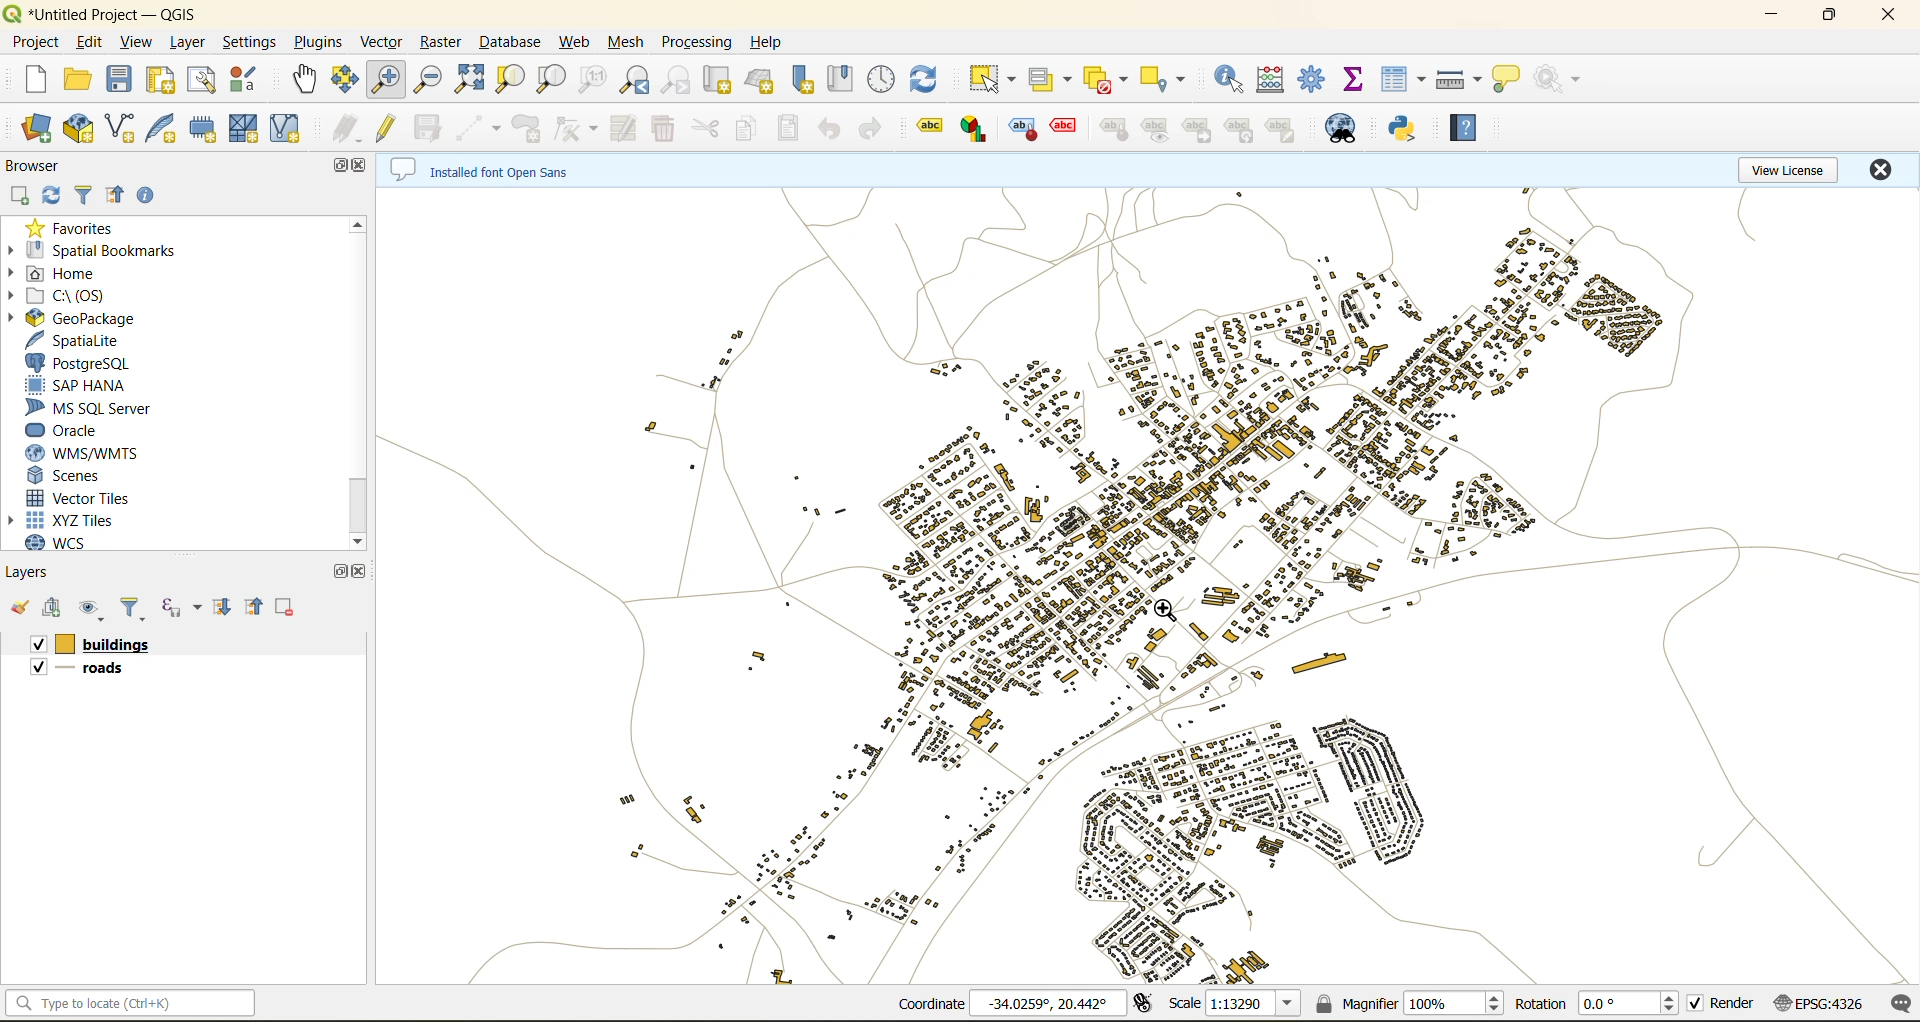 The height and width of the screenshot is (1022, 1920). What do you see at coordinates (41, 82) in the screenshot?
I see `new` at bounding box center [41, 82].